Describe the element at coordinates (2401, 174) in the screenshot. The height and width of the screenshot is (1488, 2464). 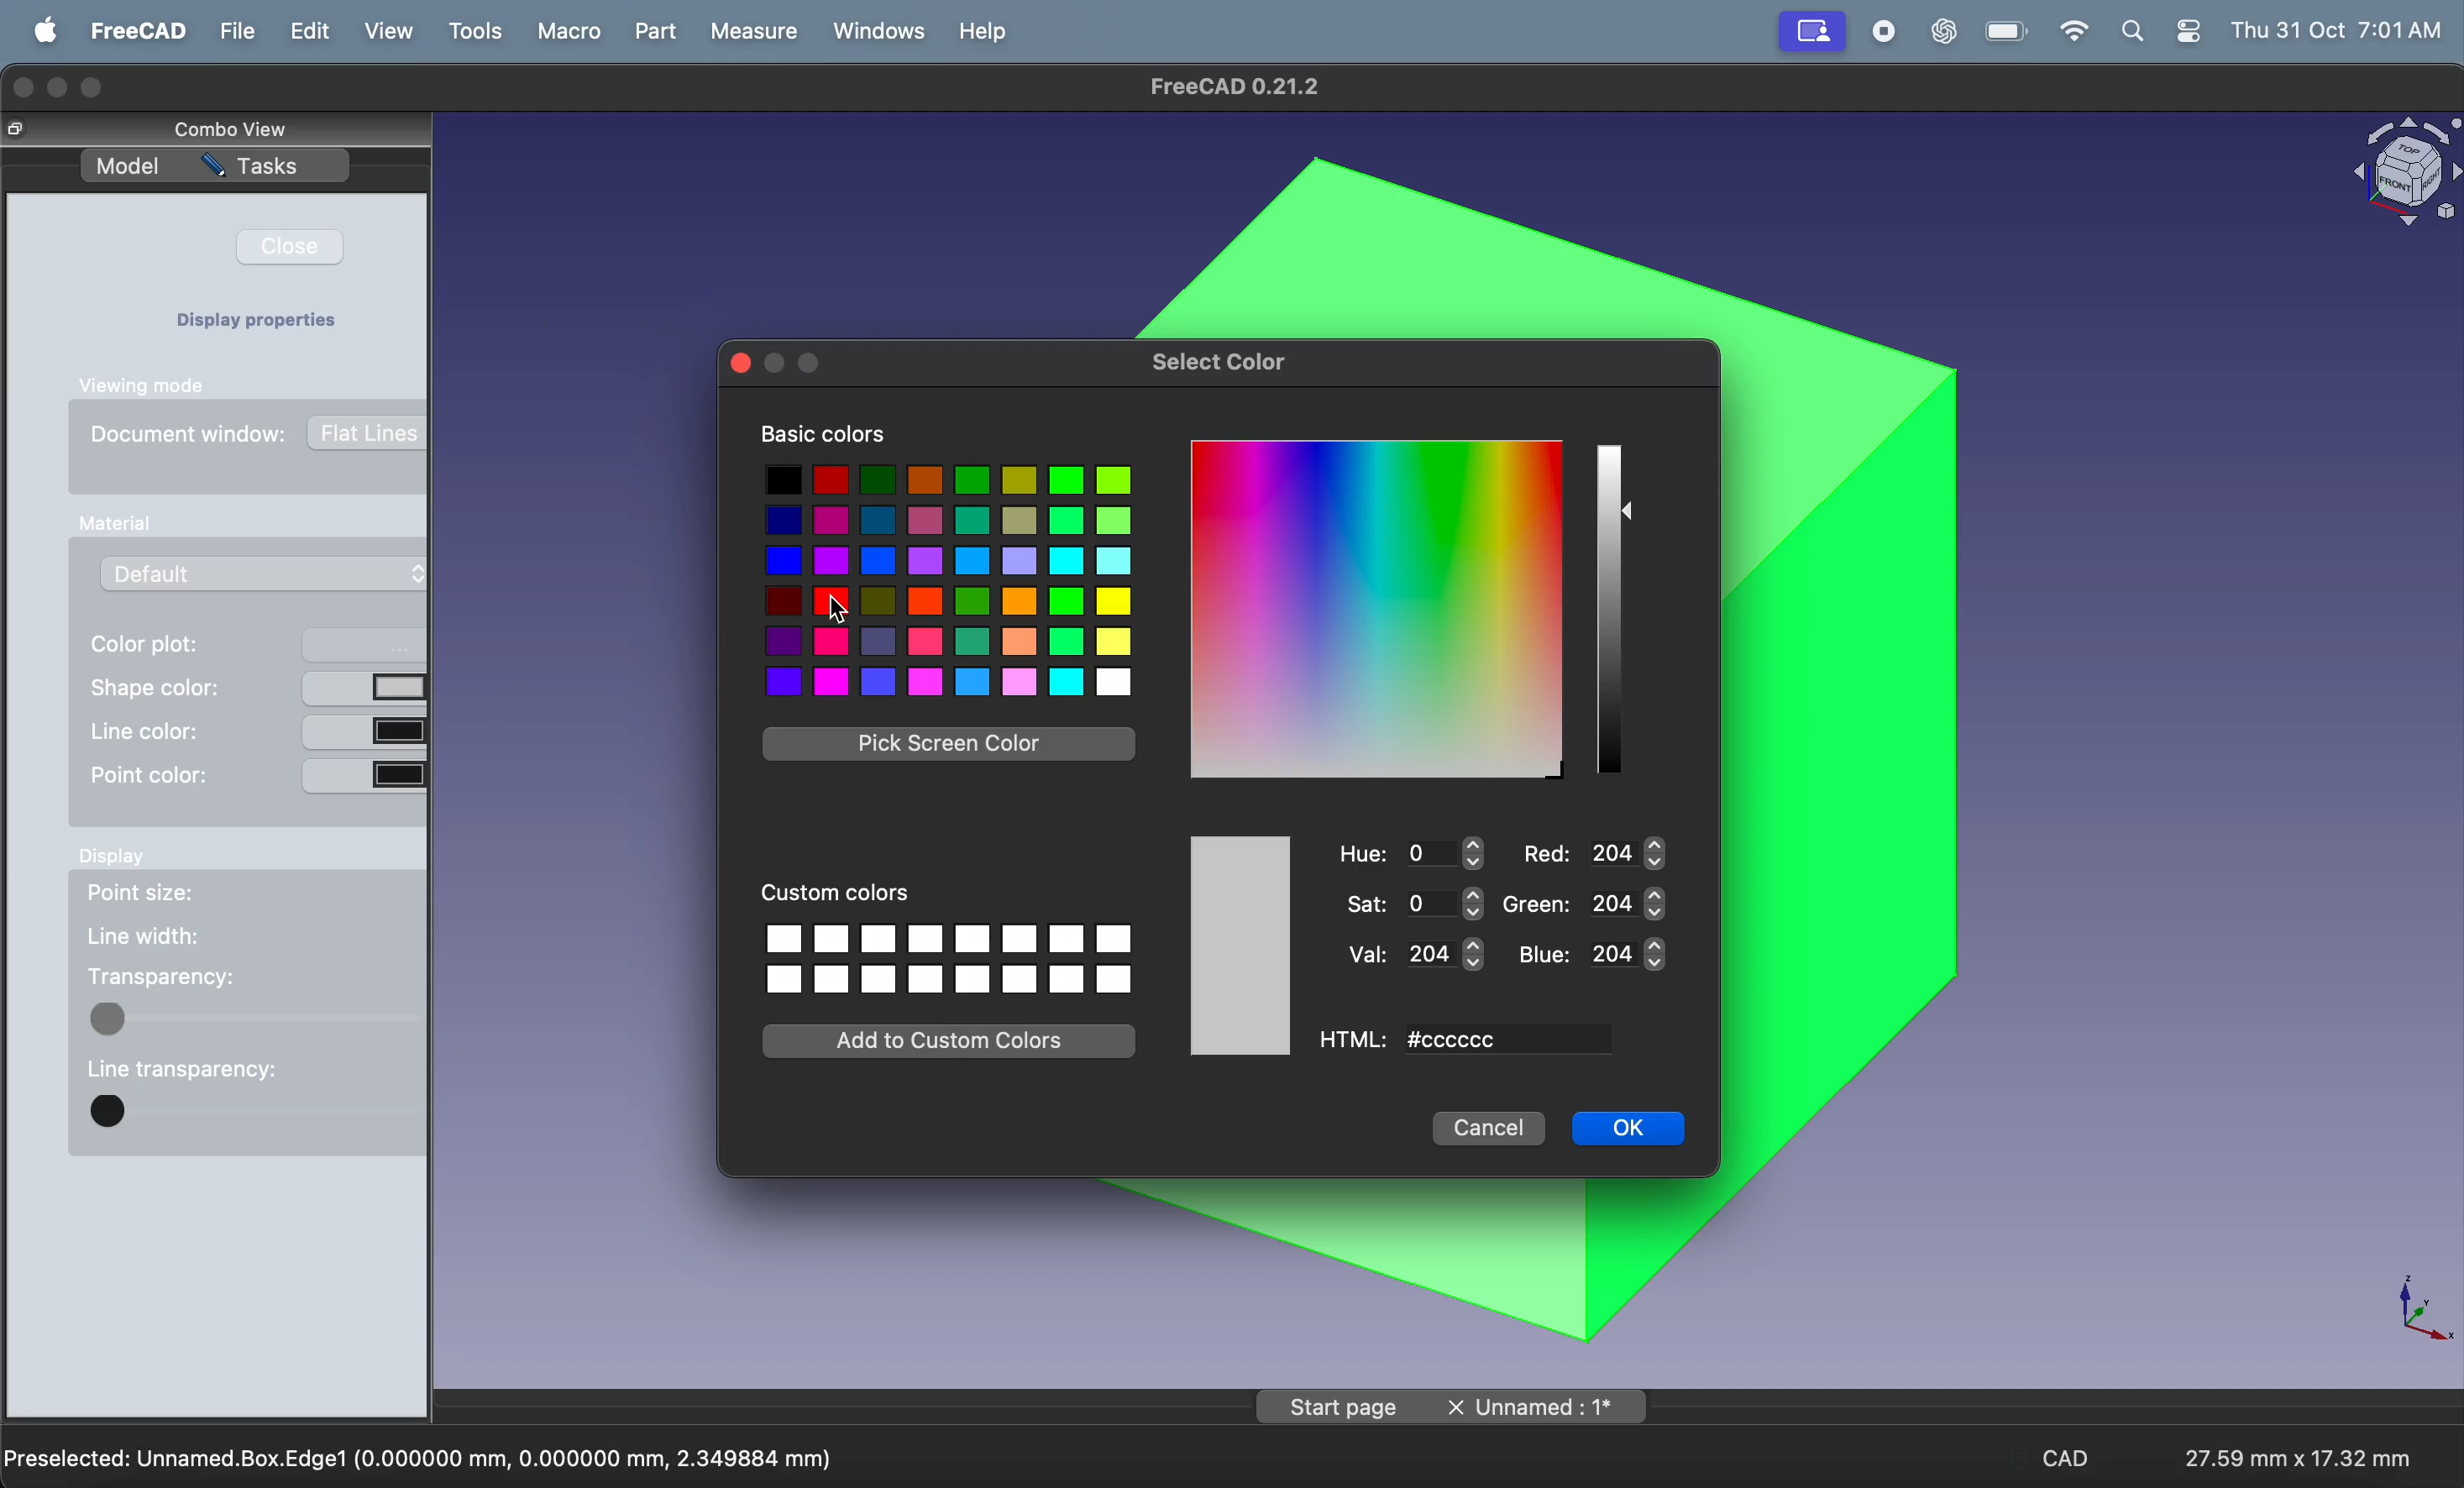
I see `object view` at that location.